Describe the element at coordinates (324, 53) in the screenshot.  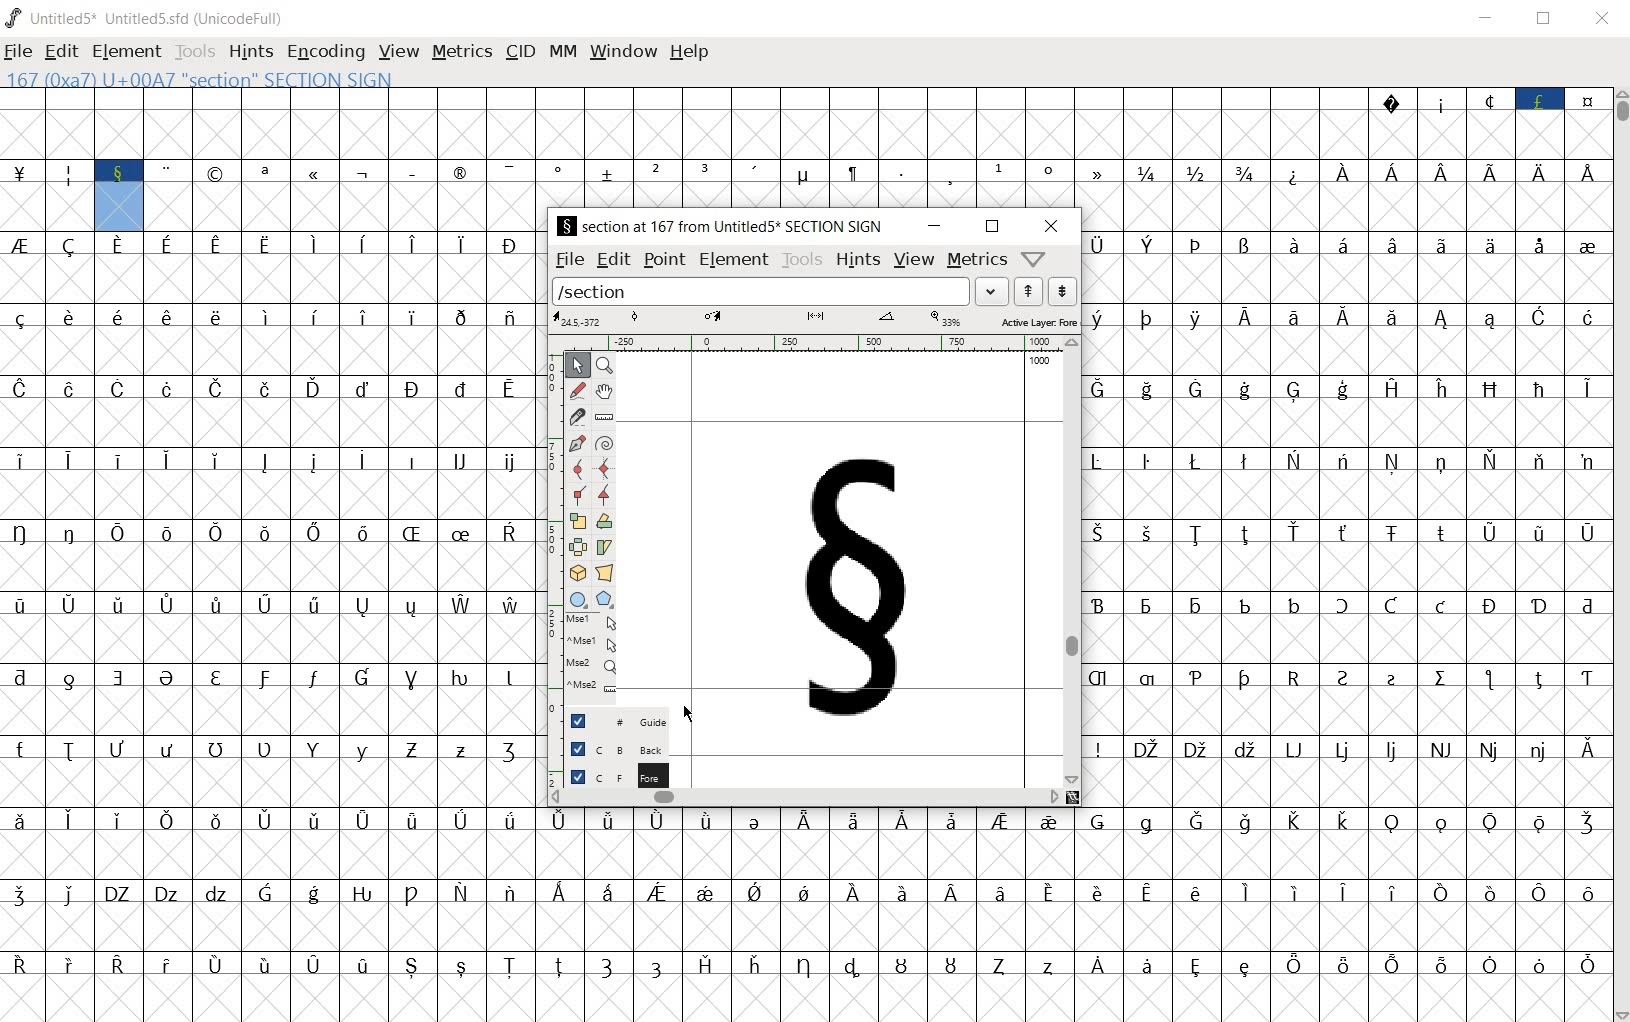
I see `ENCODING` at that location.